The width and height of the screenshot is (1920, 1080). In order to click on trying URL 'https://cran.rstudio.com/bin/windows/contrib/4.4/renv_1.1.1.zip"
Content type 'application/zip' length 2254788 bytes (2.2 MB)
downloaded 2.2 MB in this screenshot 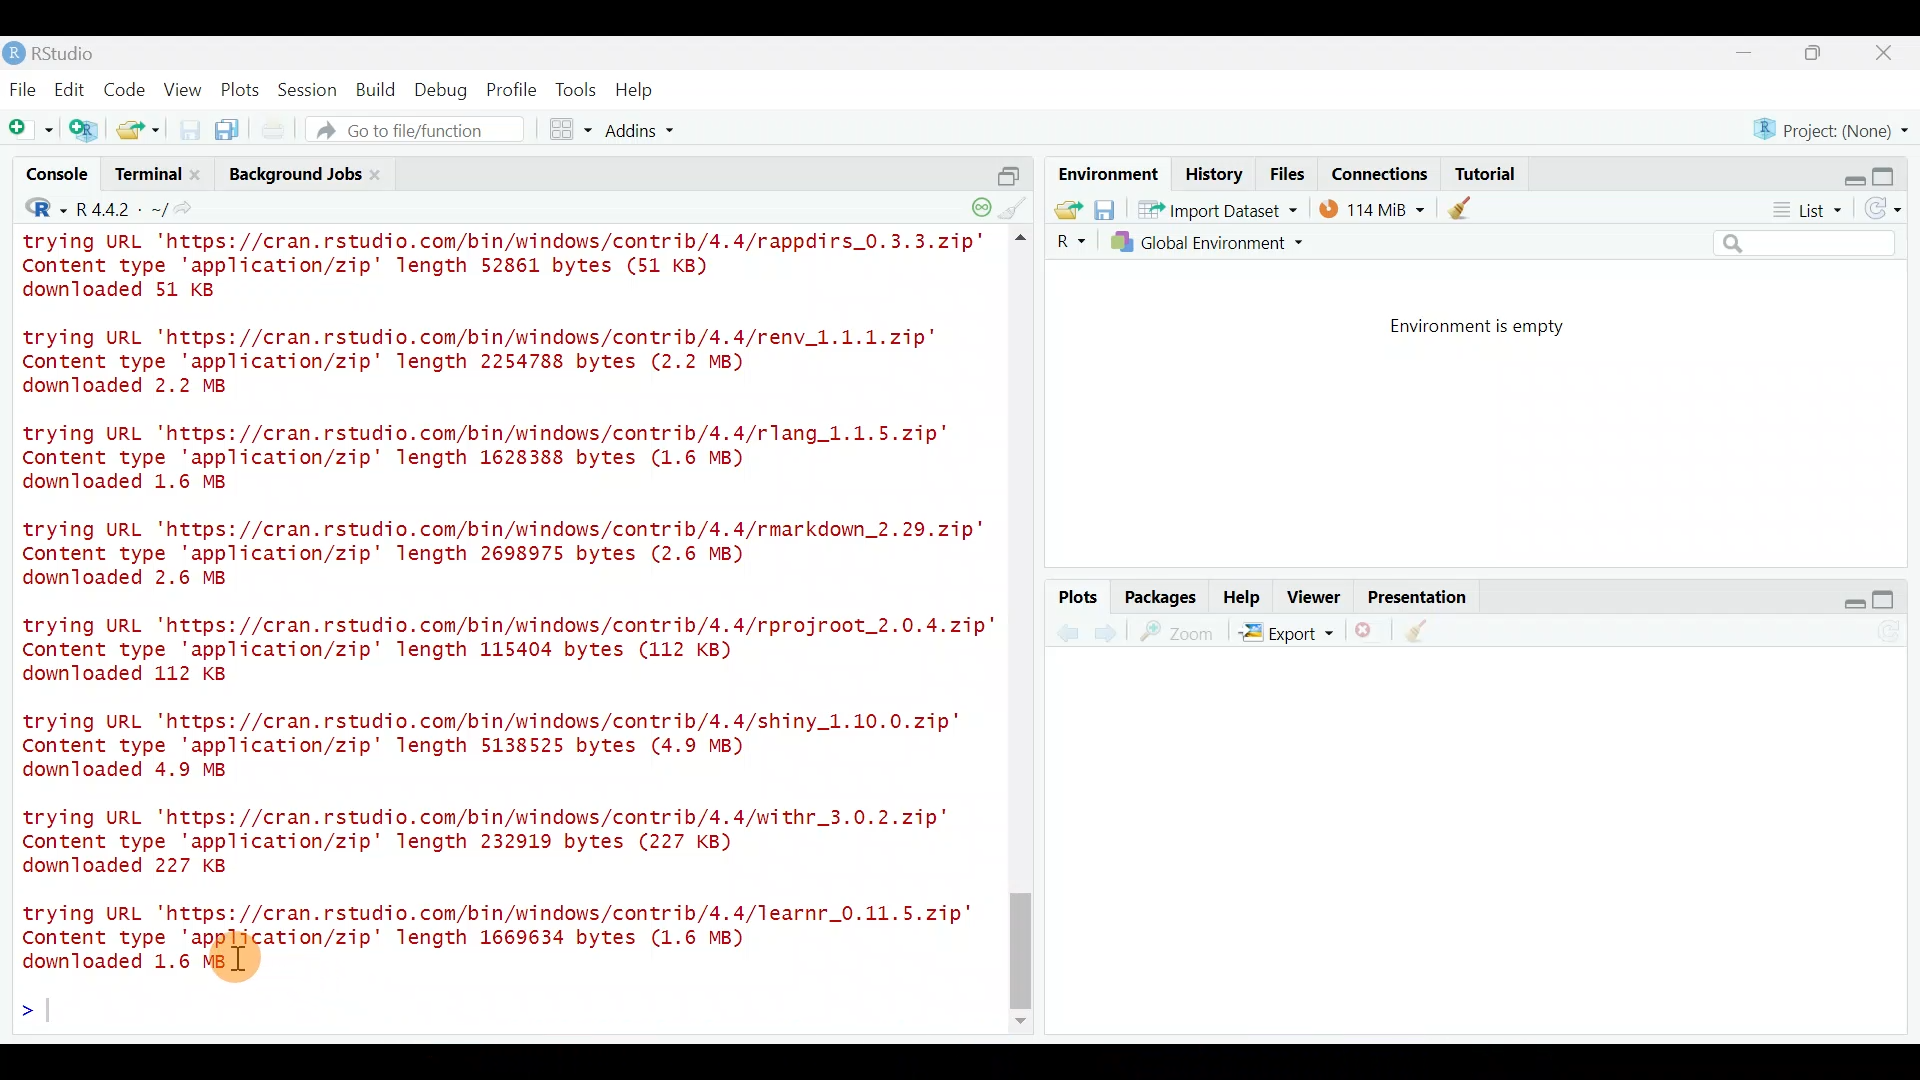, I will do `click(505, 363)`.